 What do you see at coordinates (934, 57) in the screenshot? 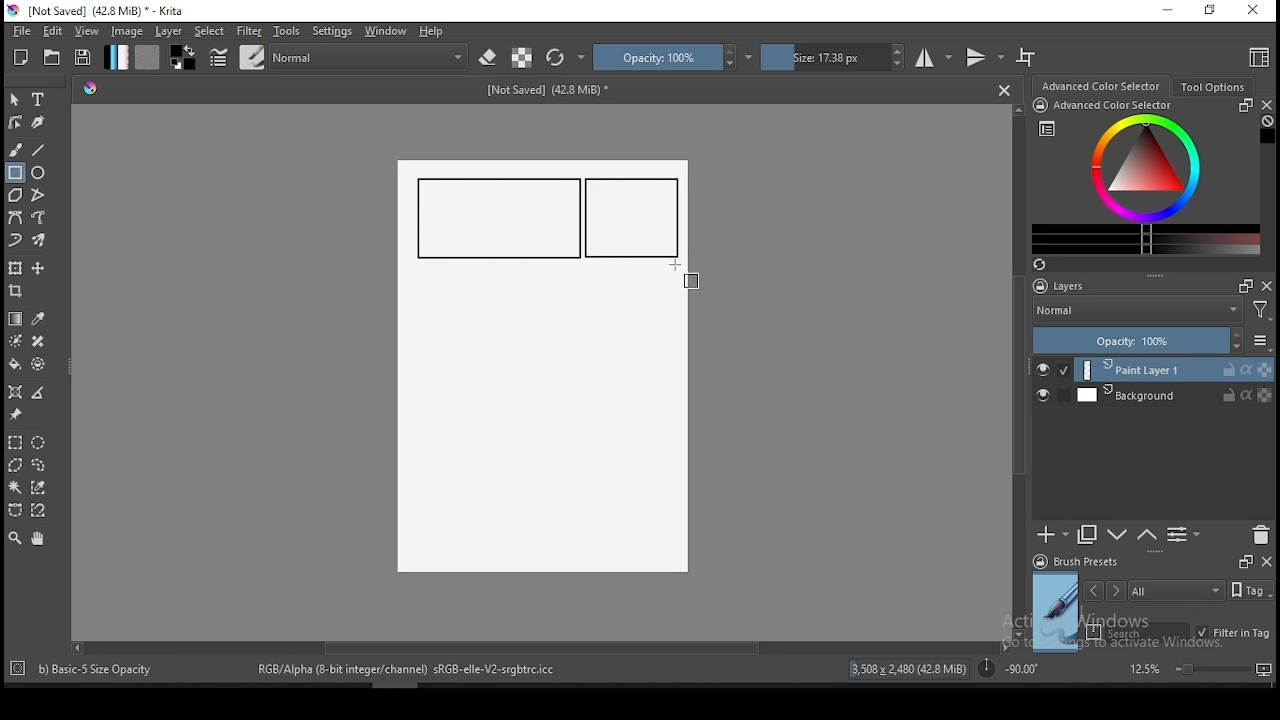
I see `horizontal mirror tool` at bounding box center [934, 57].